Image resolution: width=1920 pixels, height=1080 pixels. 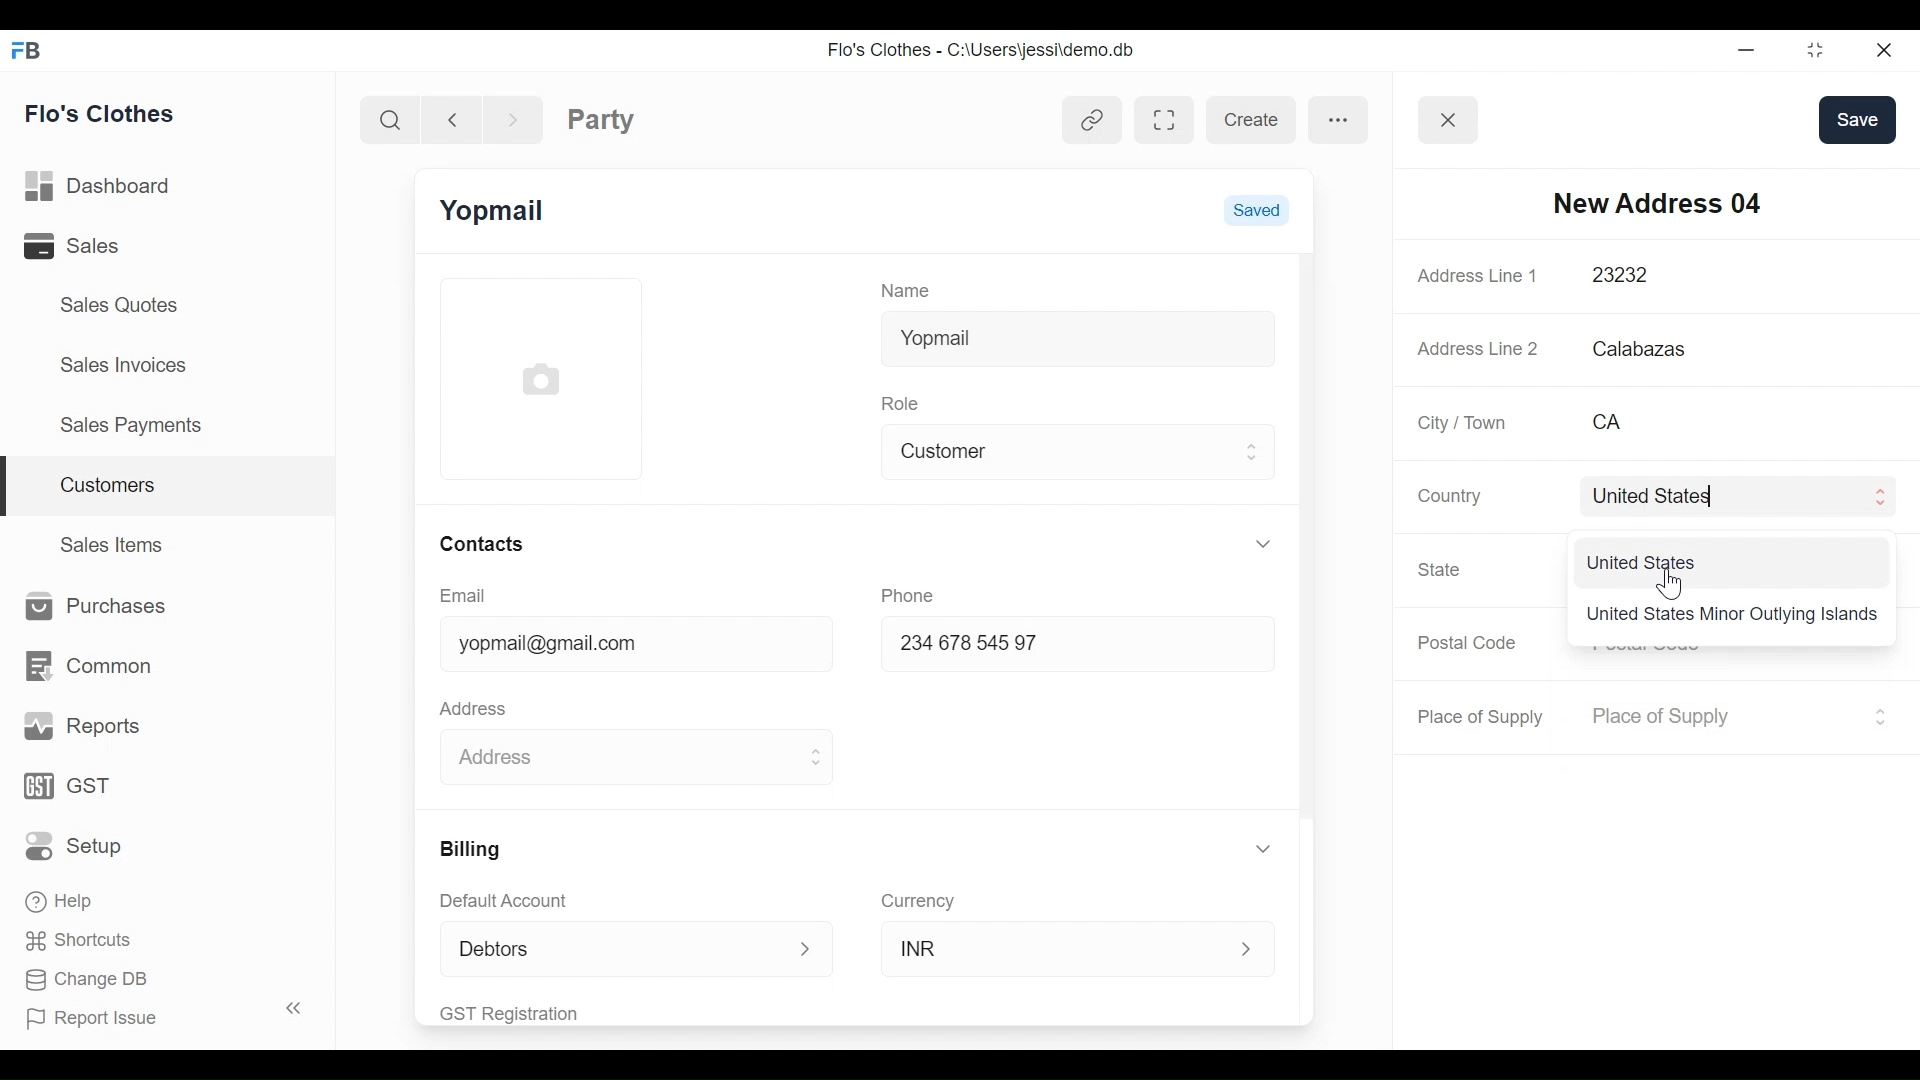 I want to click on Customer, so click(x=1063, y=449).